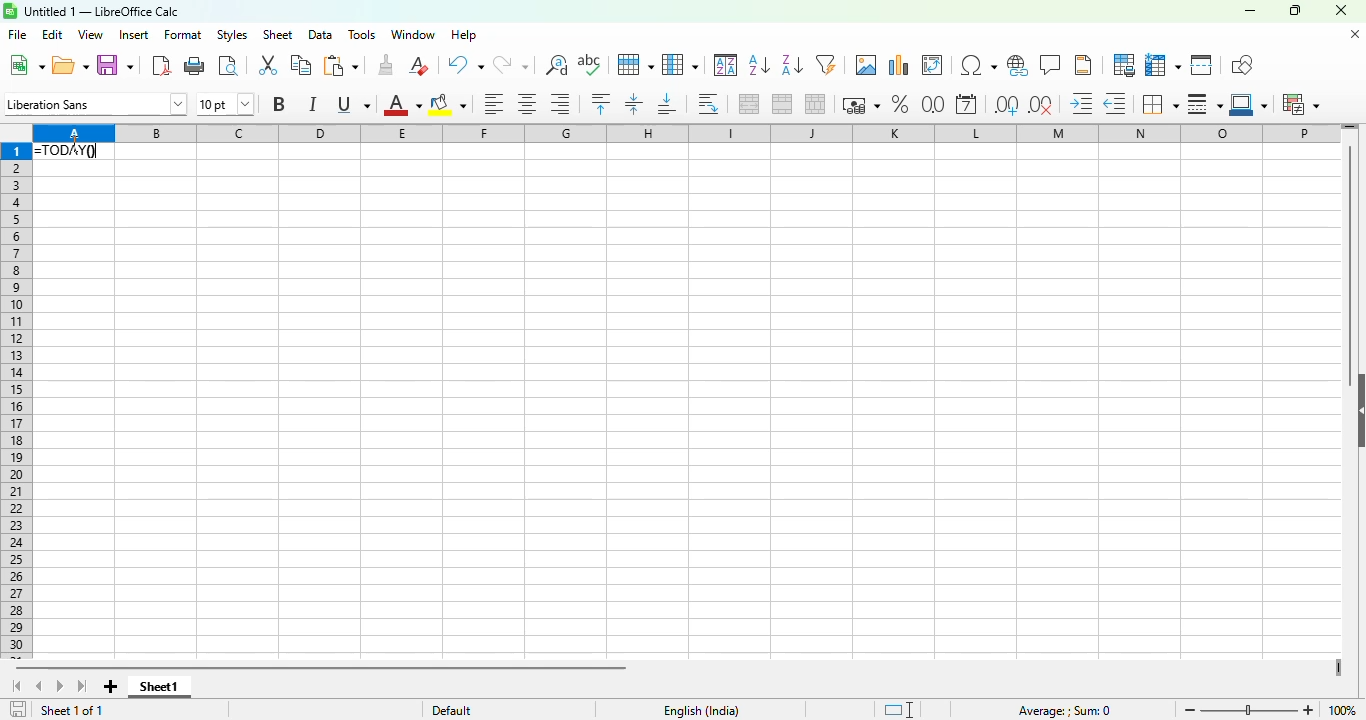 The image size is (1366, 720). I want to click on borders, so click(1159, 104).